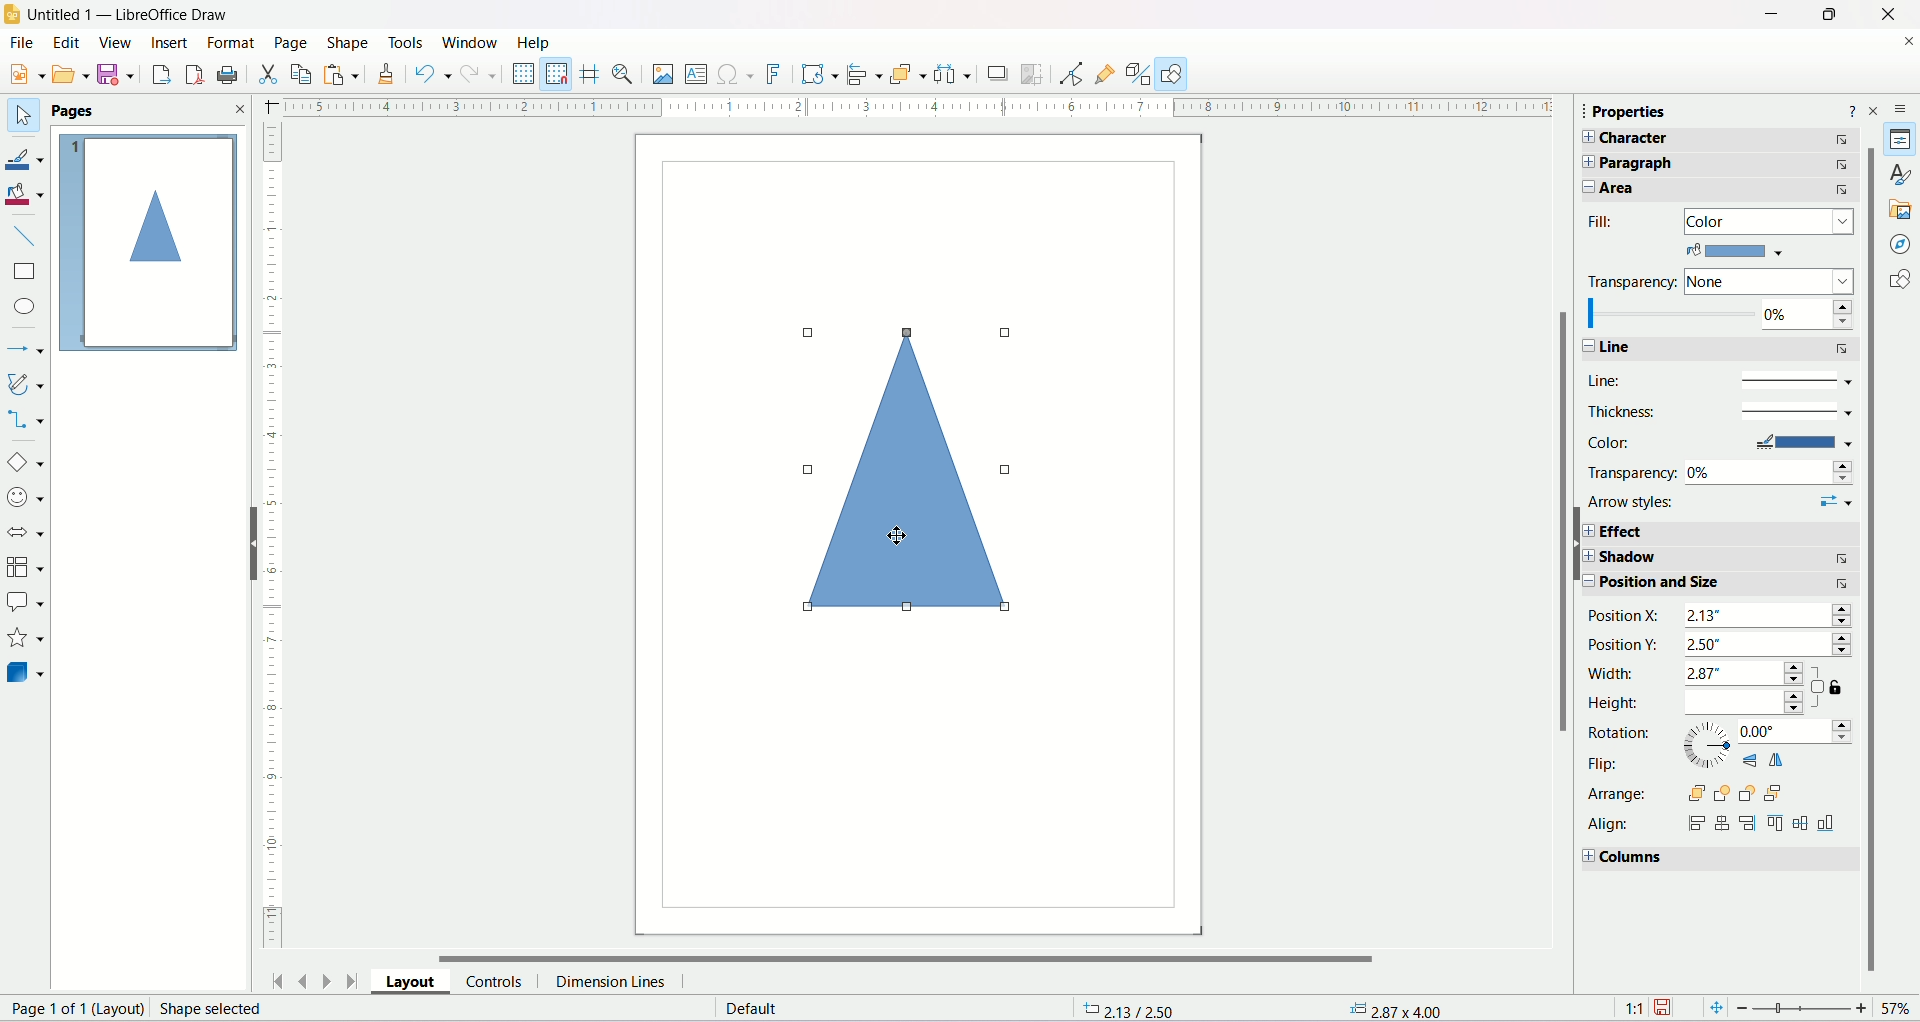 This screenshot has height=1022, width=1920. Describe the element at coordinates (193, 74) in the screenshot. I see `Export directly as pdf` at that location.